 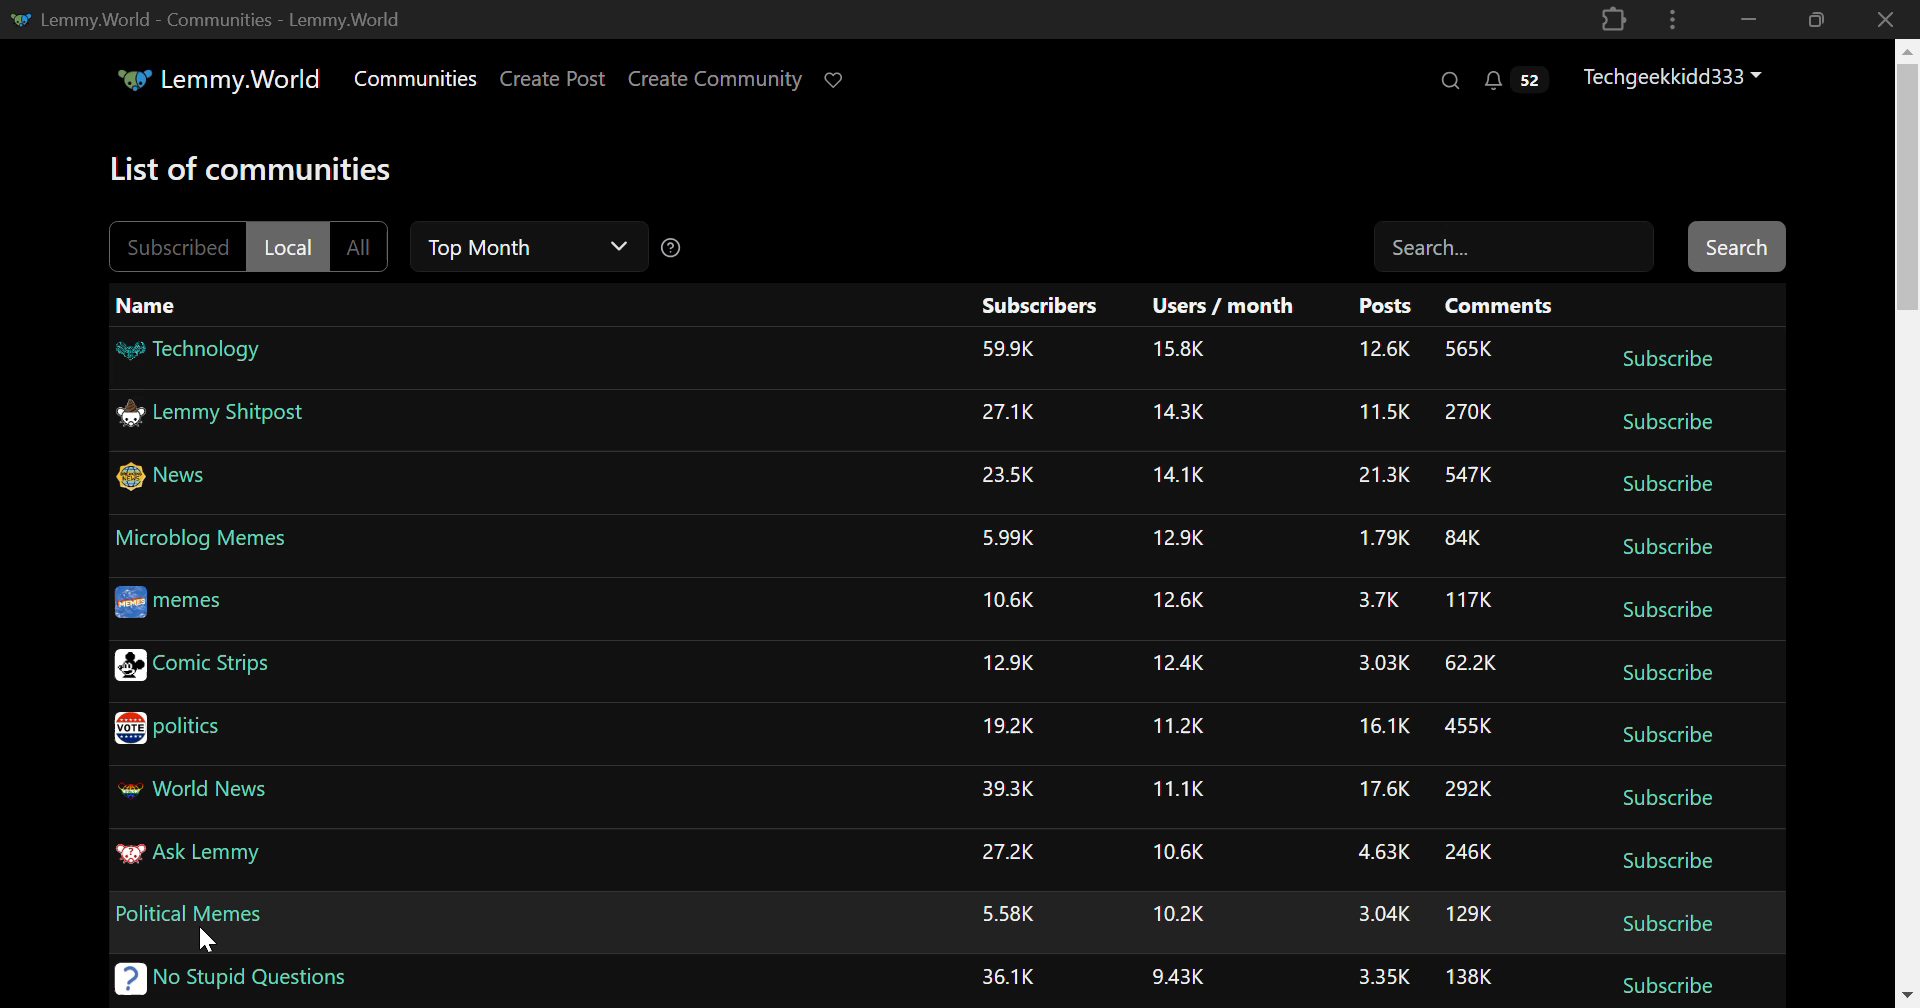 I want to click on Top Month, so click(x=528, y=243).